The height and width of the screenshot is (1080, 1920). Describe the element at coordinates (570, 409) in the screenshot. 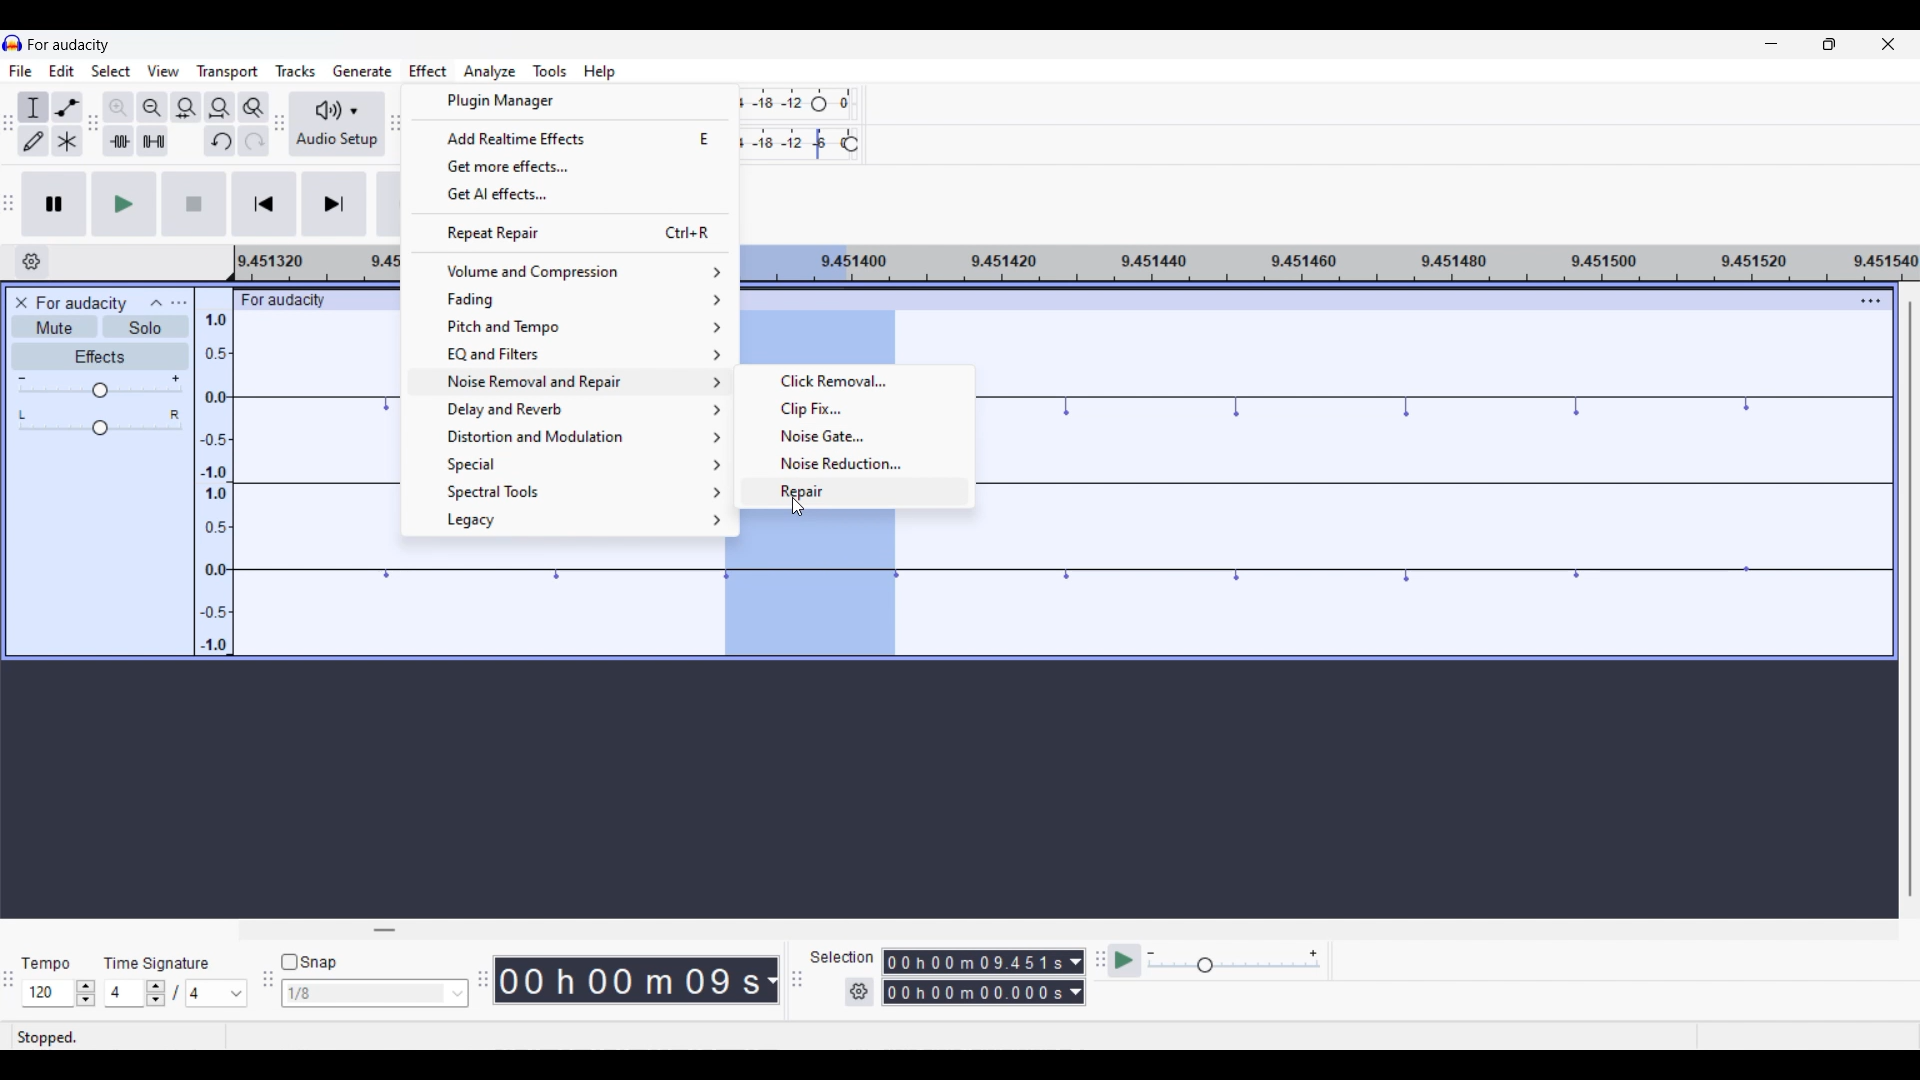

I see `Delay and reverb options` at that location.